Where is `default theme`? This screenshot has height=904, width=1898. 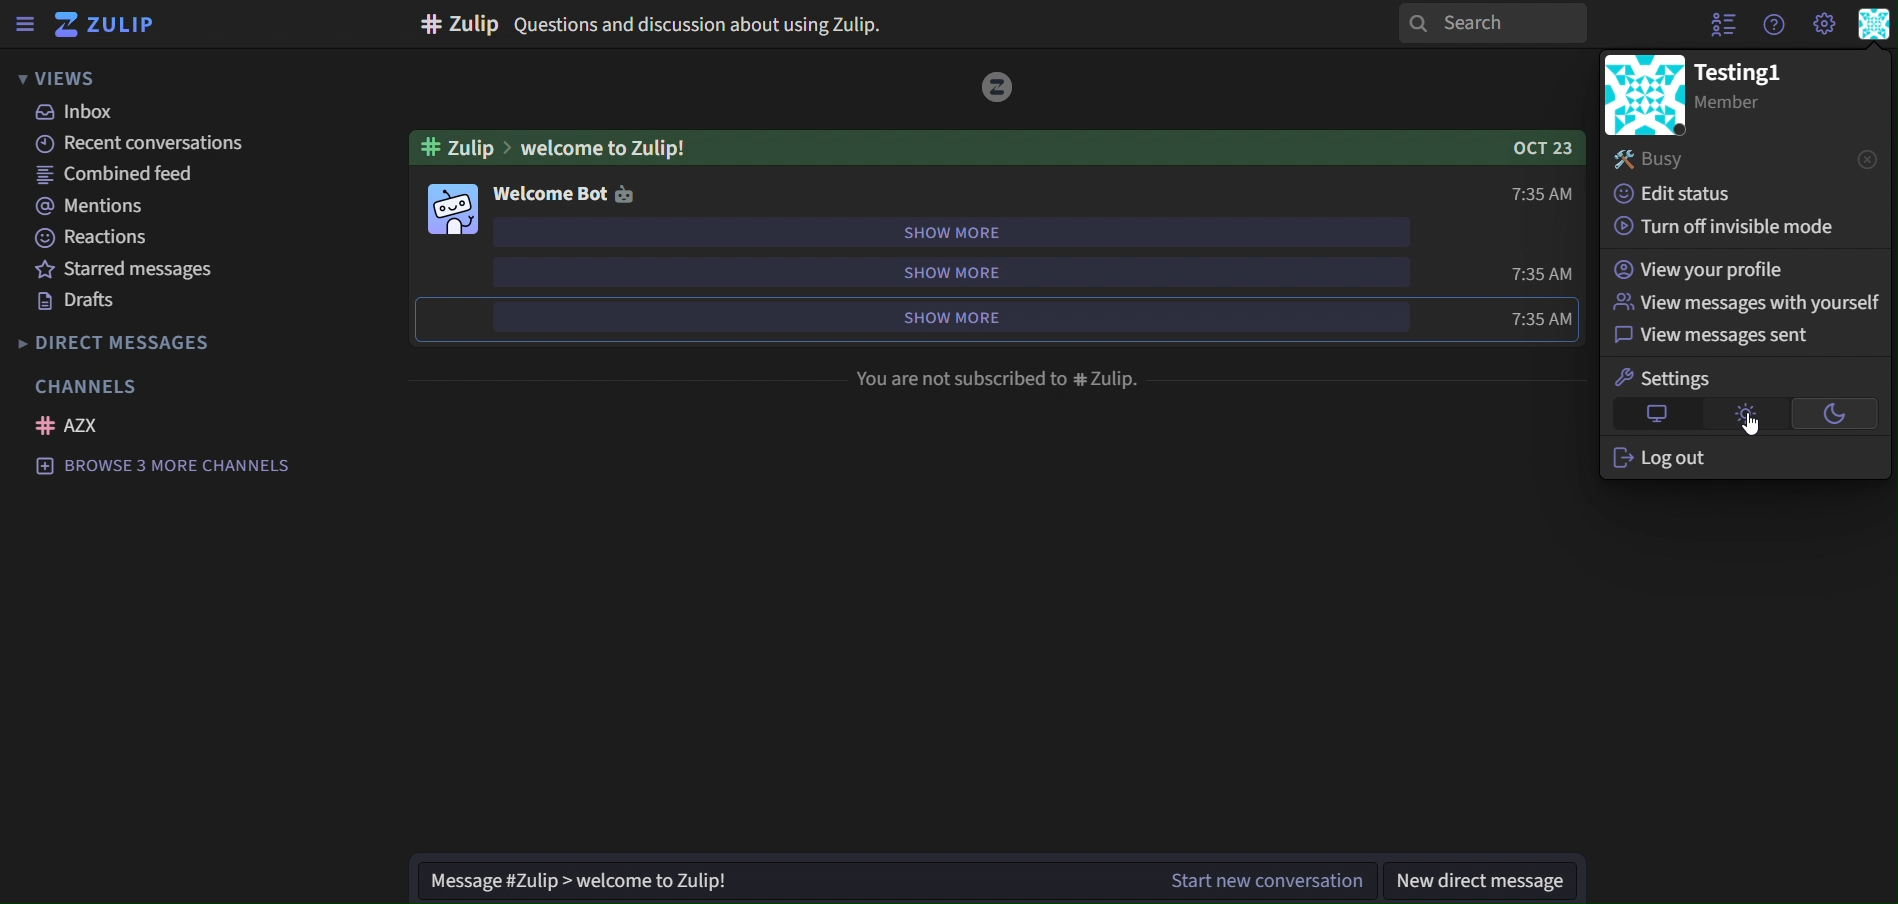
default theme is located at coordinates (1654, 415).